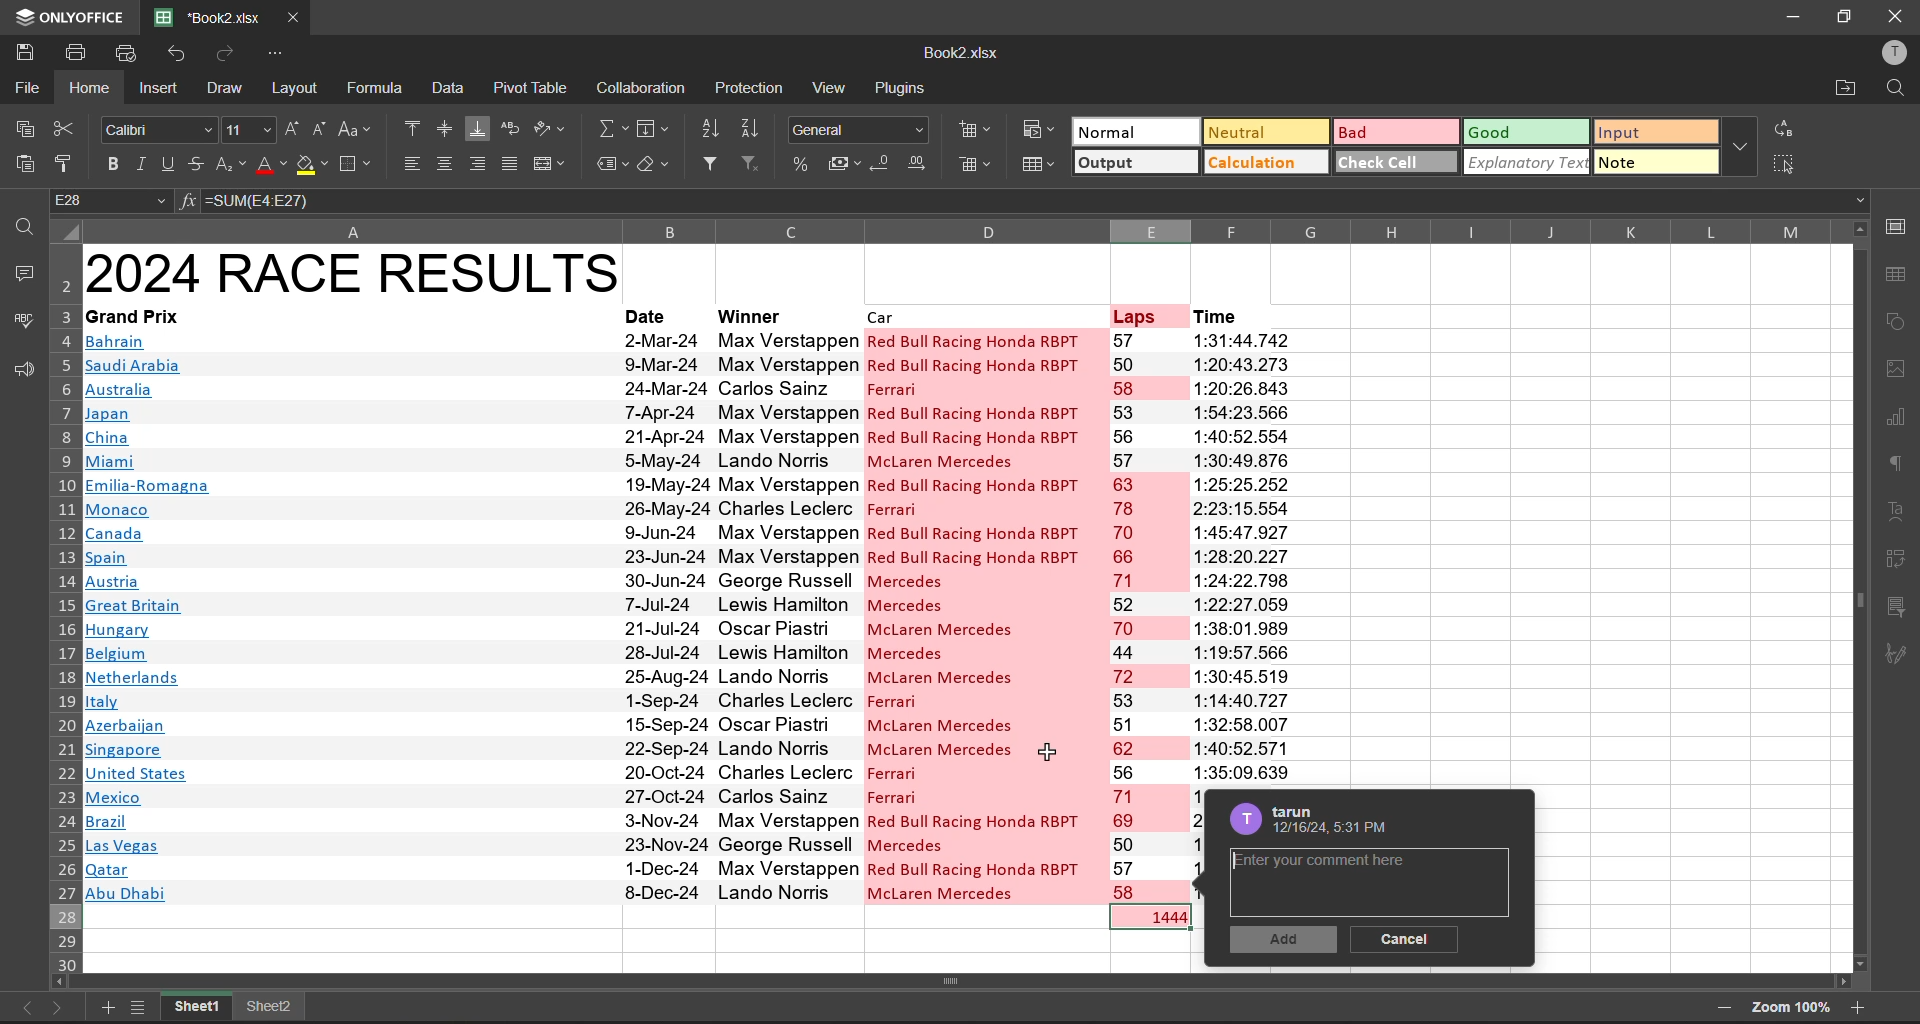 This screenshot has height=1024, width=1920. Describe the element at coordinates (150, 617) in the screenshot. I see `Country names` at that location.